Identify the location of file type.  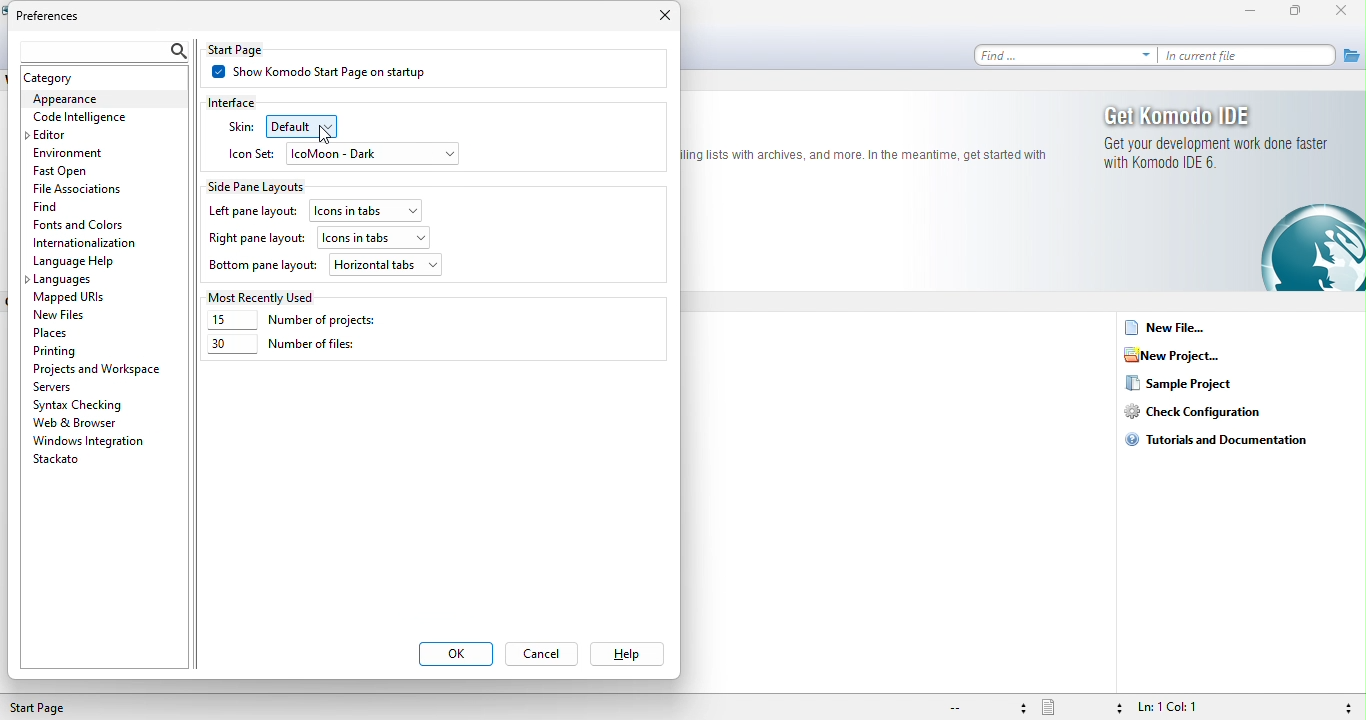
(1081, 707).